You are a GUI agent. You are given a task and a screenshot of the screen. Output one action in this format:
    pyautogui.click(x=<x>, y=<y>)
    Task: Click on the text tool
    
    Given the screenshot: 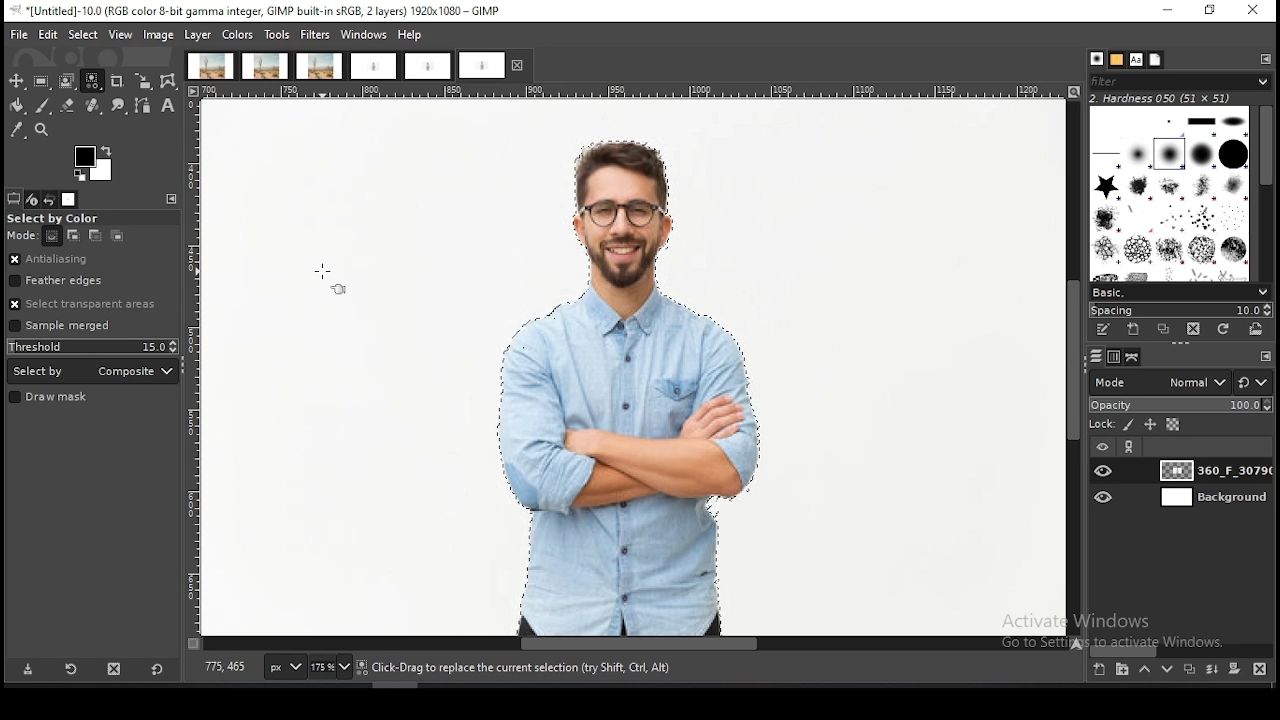 What is the action you would take?
    pyautogui.click(x=168, y=106)
    